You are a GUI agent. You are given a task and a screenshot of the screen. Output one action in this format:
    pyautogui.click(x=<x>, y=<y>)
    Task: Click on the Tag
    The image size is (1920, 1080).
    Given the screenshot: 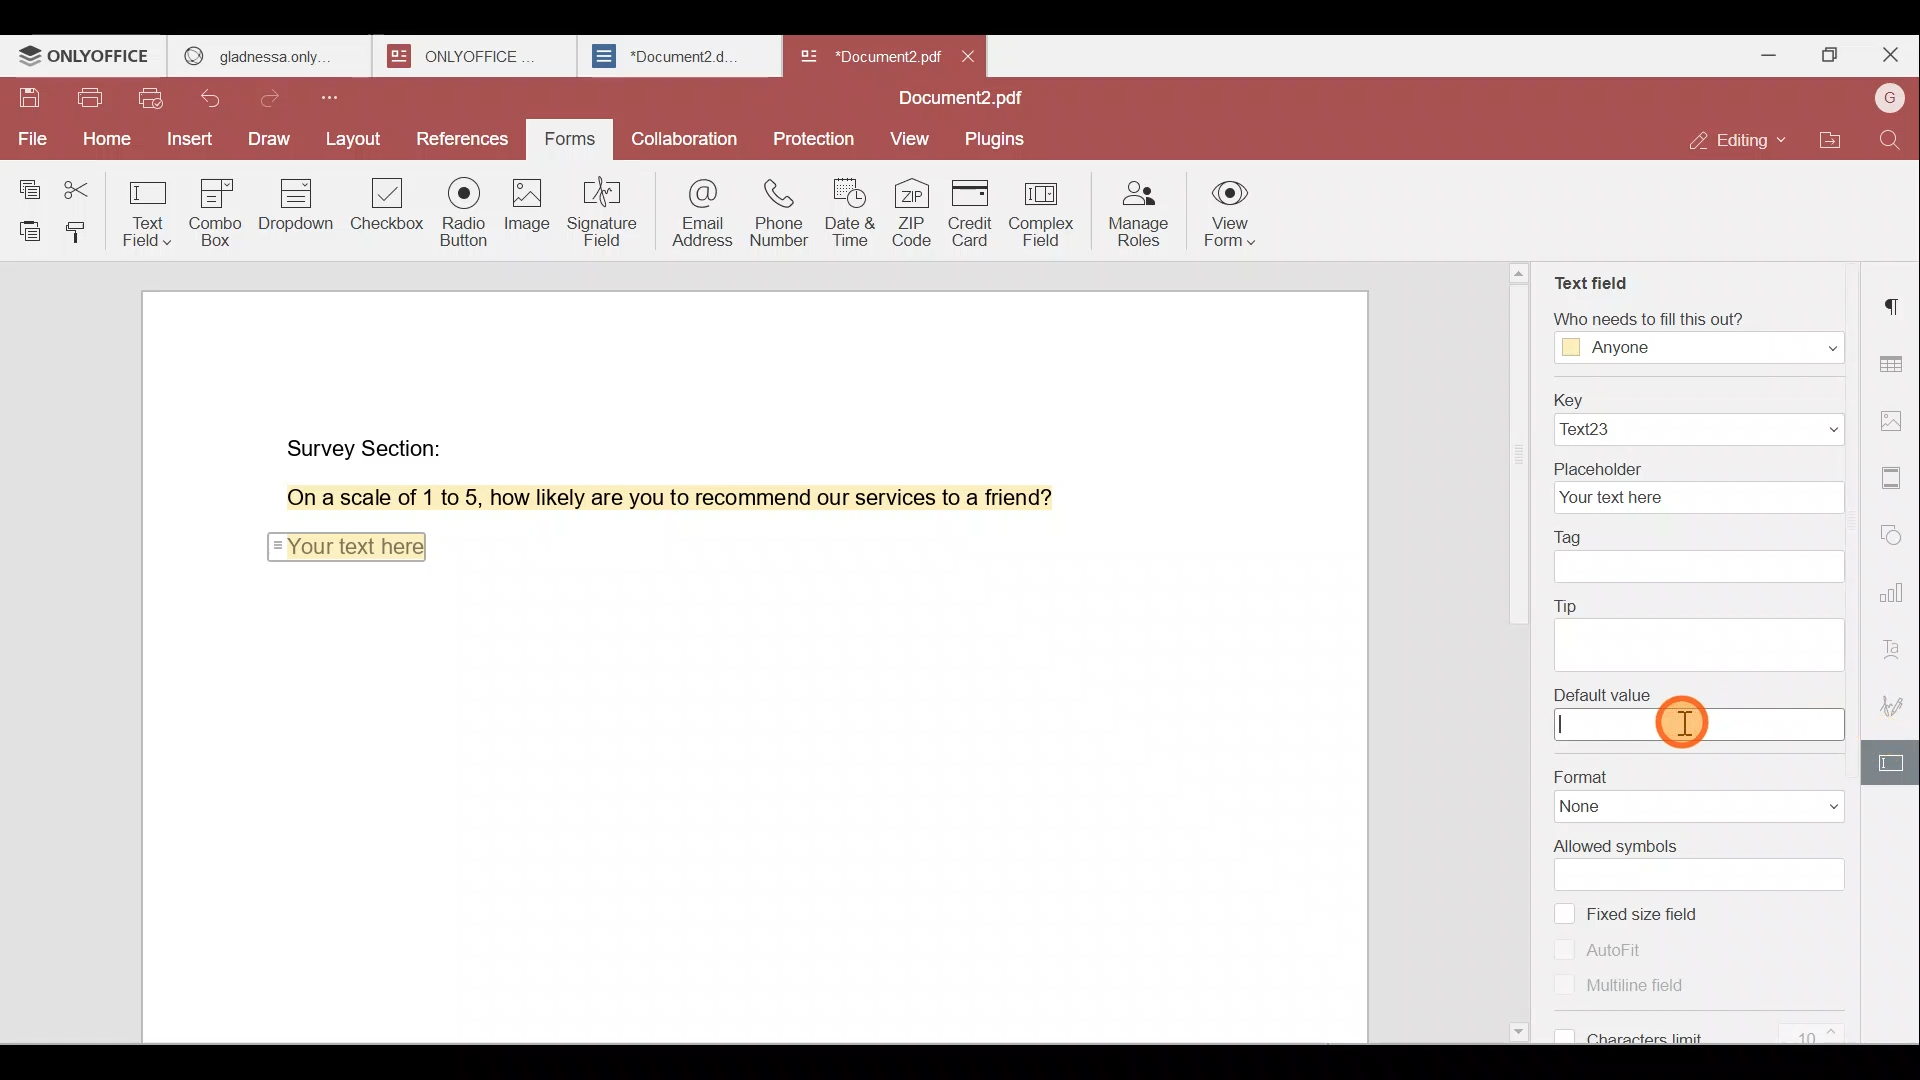 What is the action you would take?
    pyautogui.click(x=1702, y=558)
    